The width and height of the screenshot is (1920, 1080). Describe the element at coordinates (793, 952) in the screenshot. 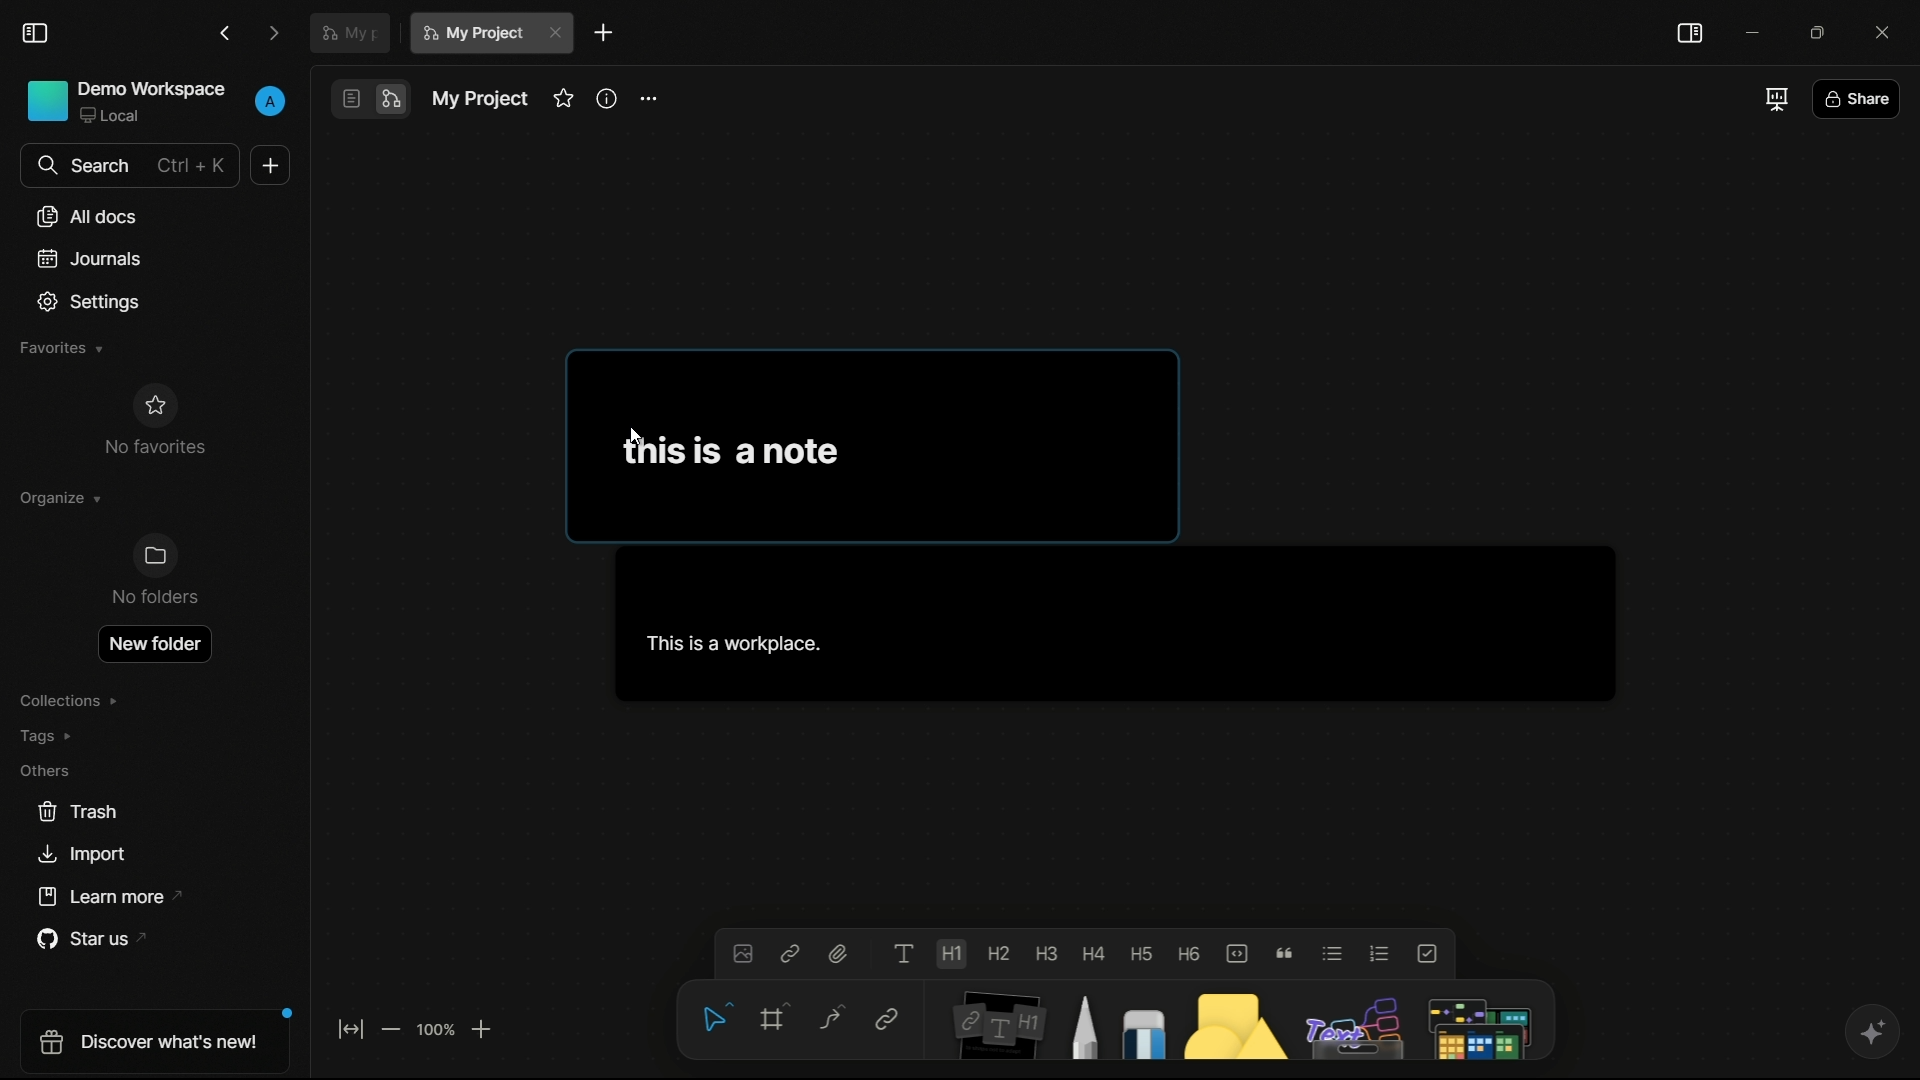

I see `insert link` at that location.